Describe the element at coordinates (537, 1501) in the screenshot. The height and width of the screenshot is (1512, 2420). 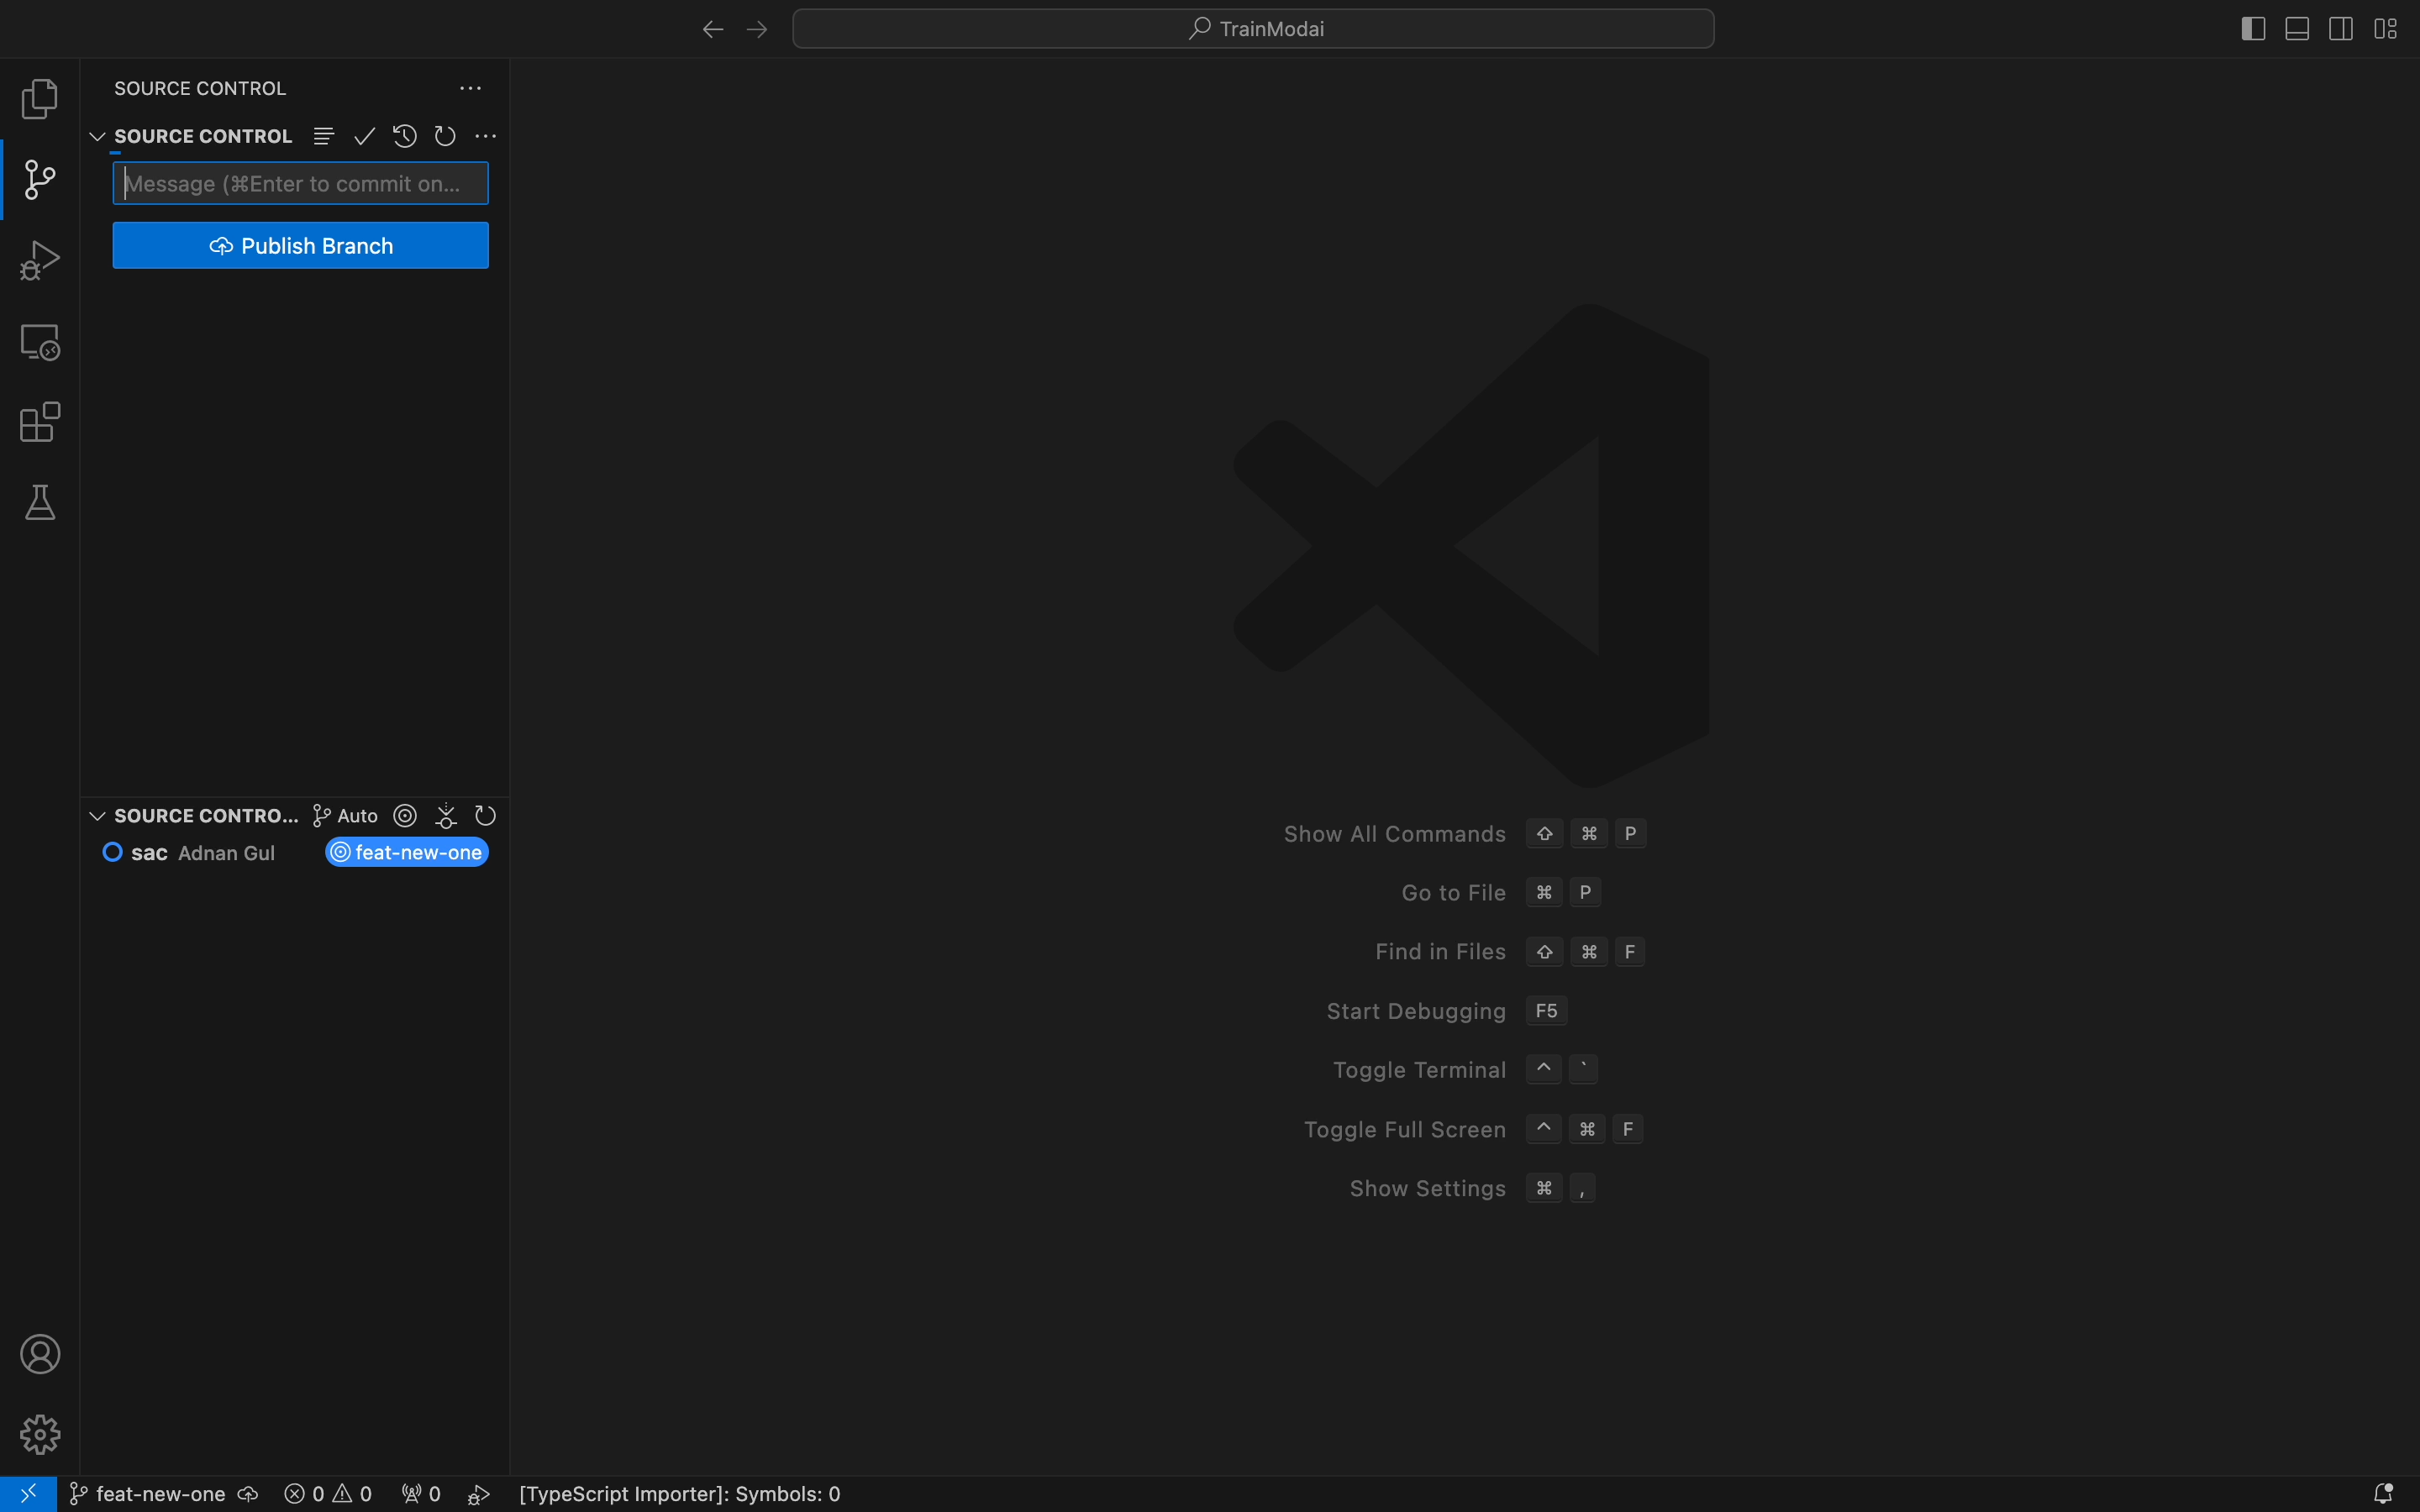
I see `error logs` at that location.